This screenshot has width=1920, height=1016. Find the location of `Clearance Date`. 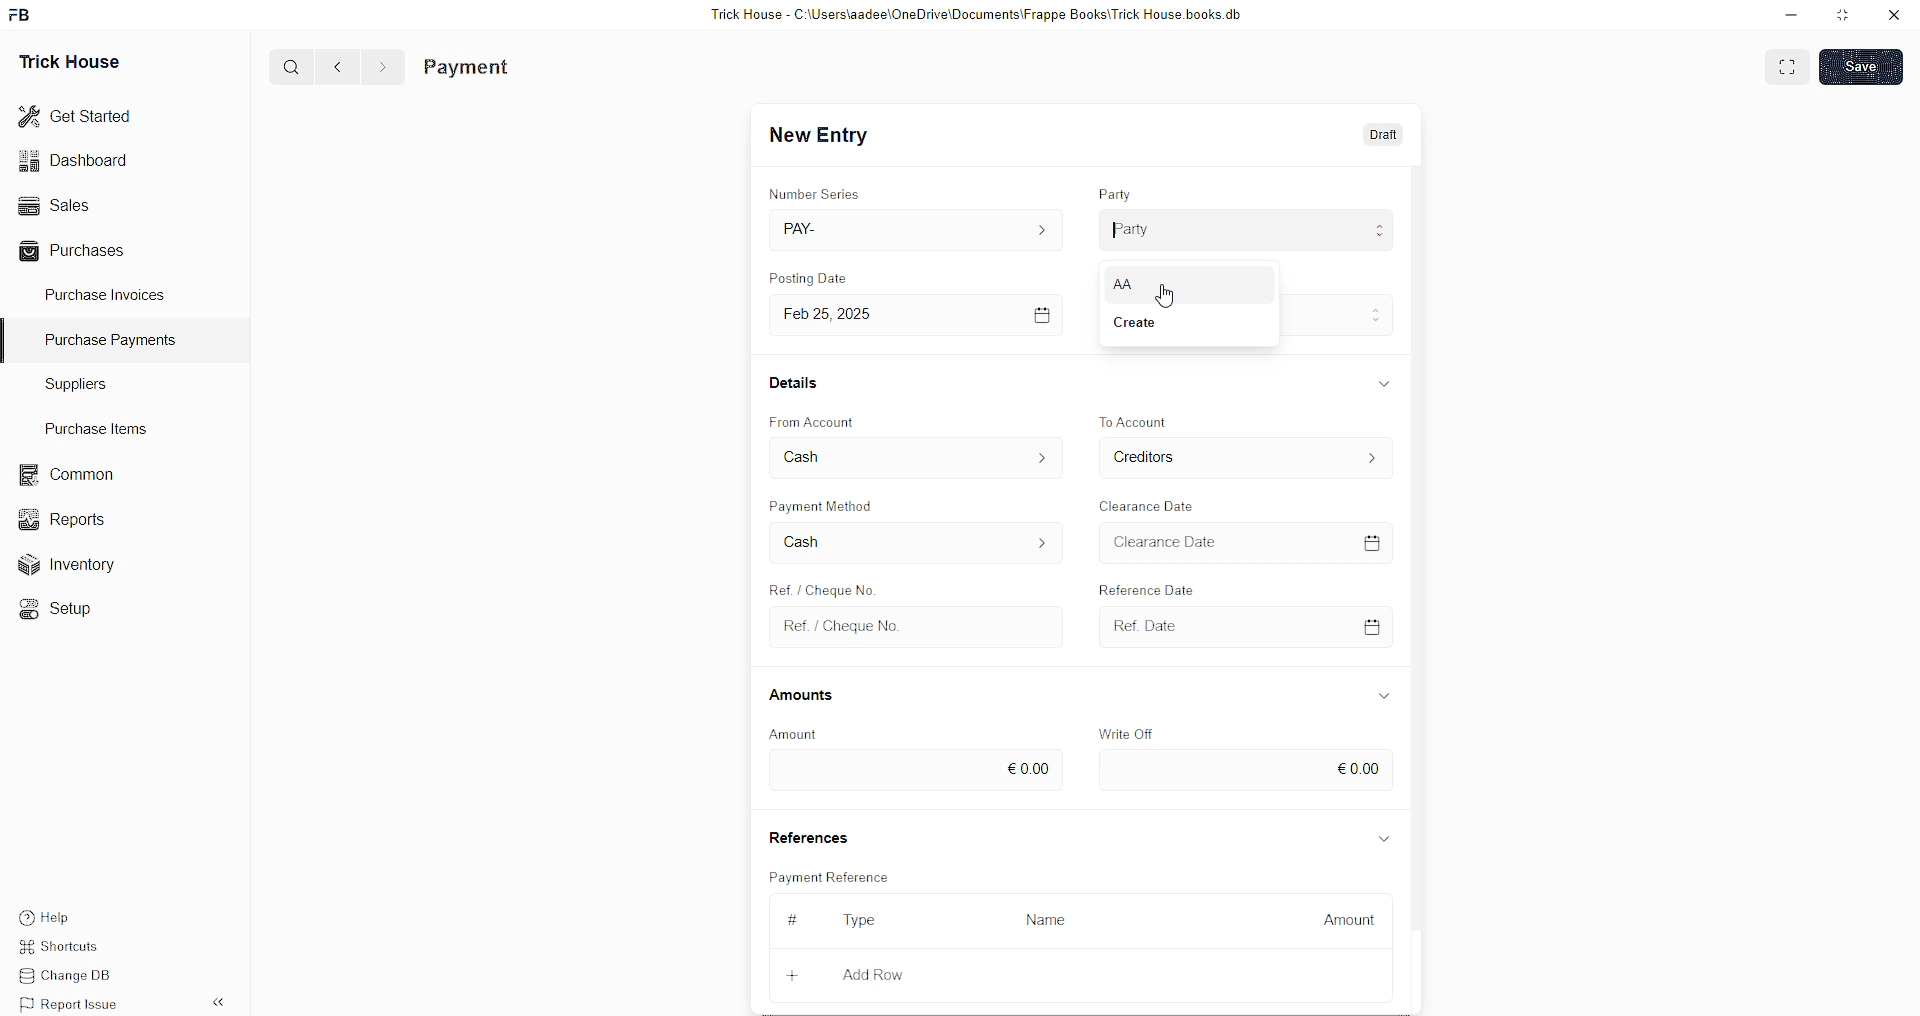

Clearance Date is located at coordinates (1175, 544).